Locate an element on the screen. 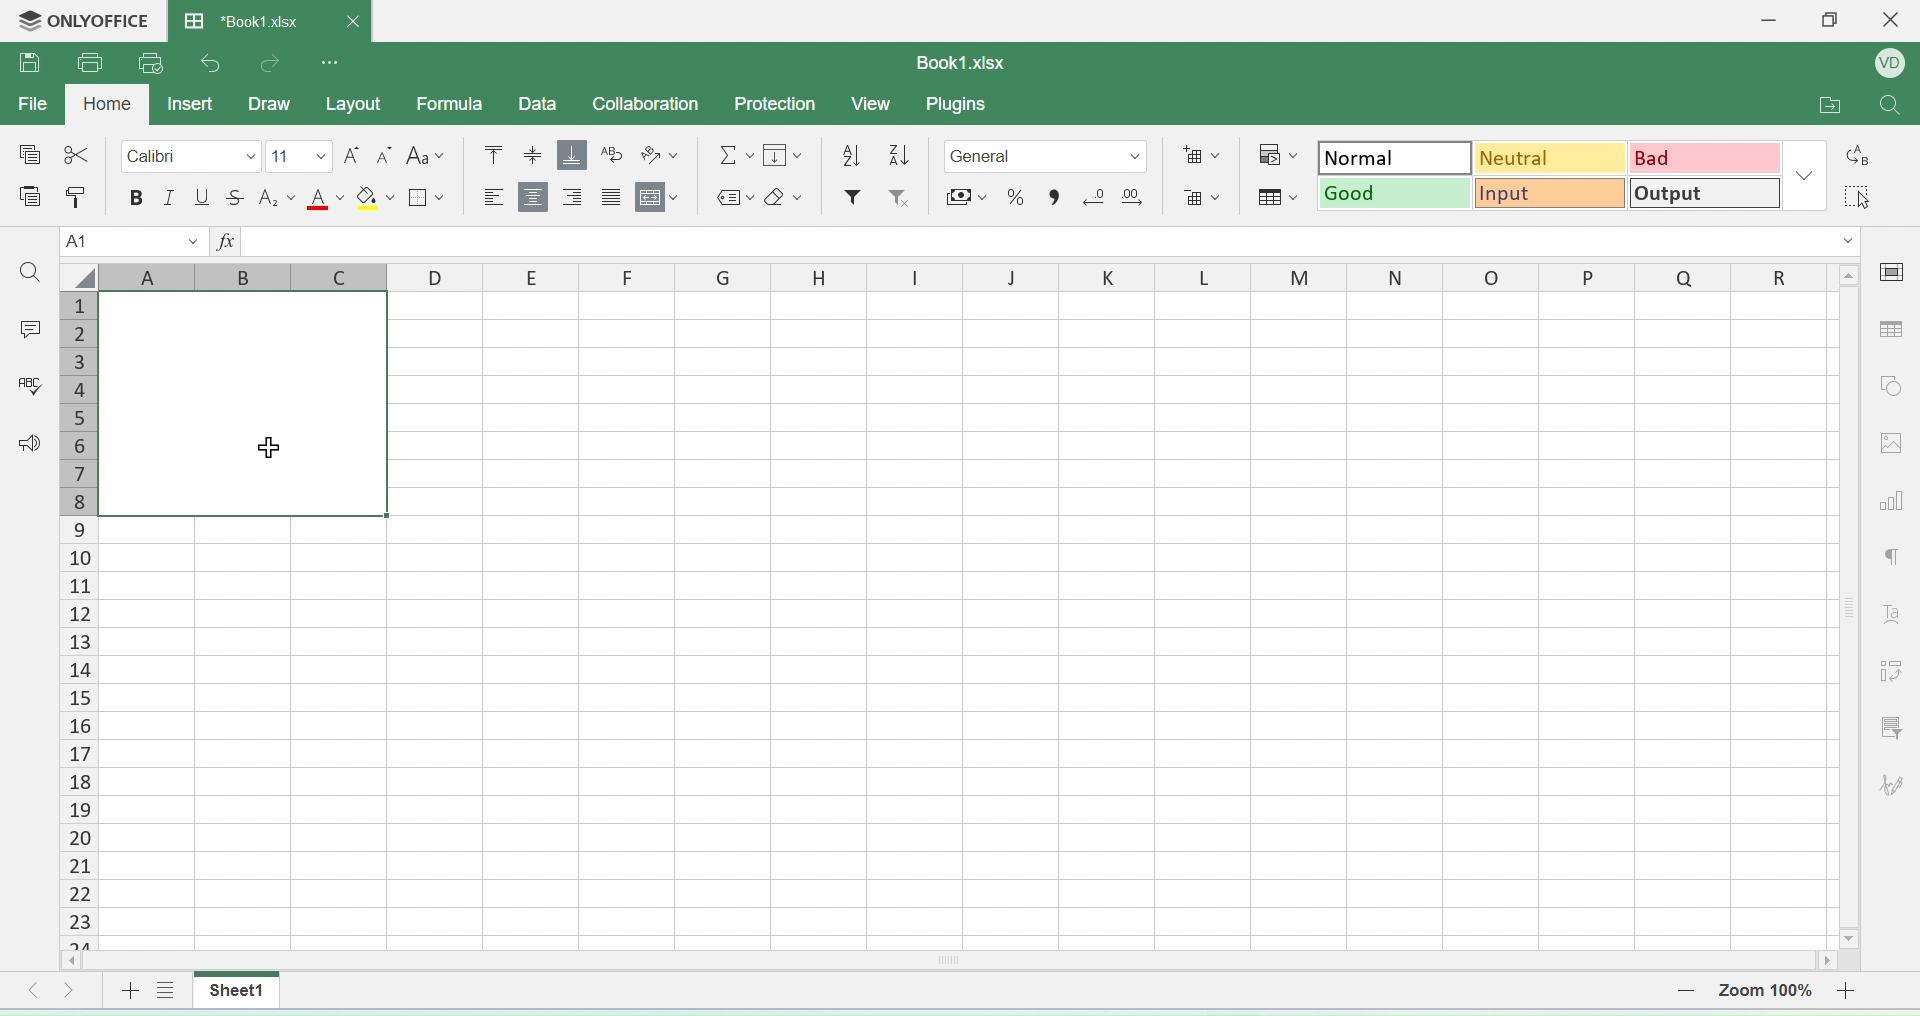  wrap text is located at coordinates (612, 154).